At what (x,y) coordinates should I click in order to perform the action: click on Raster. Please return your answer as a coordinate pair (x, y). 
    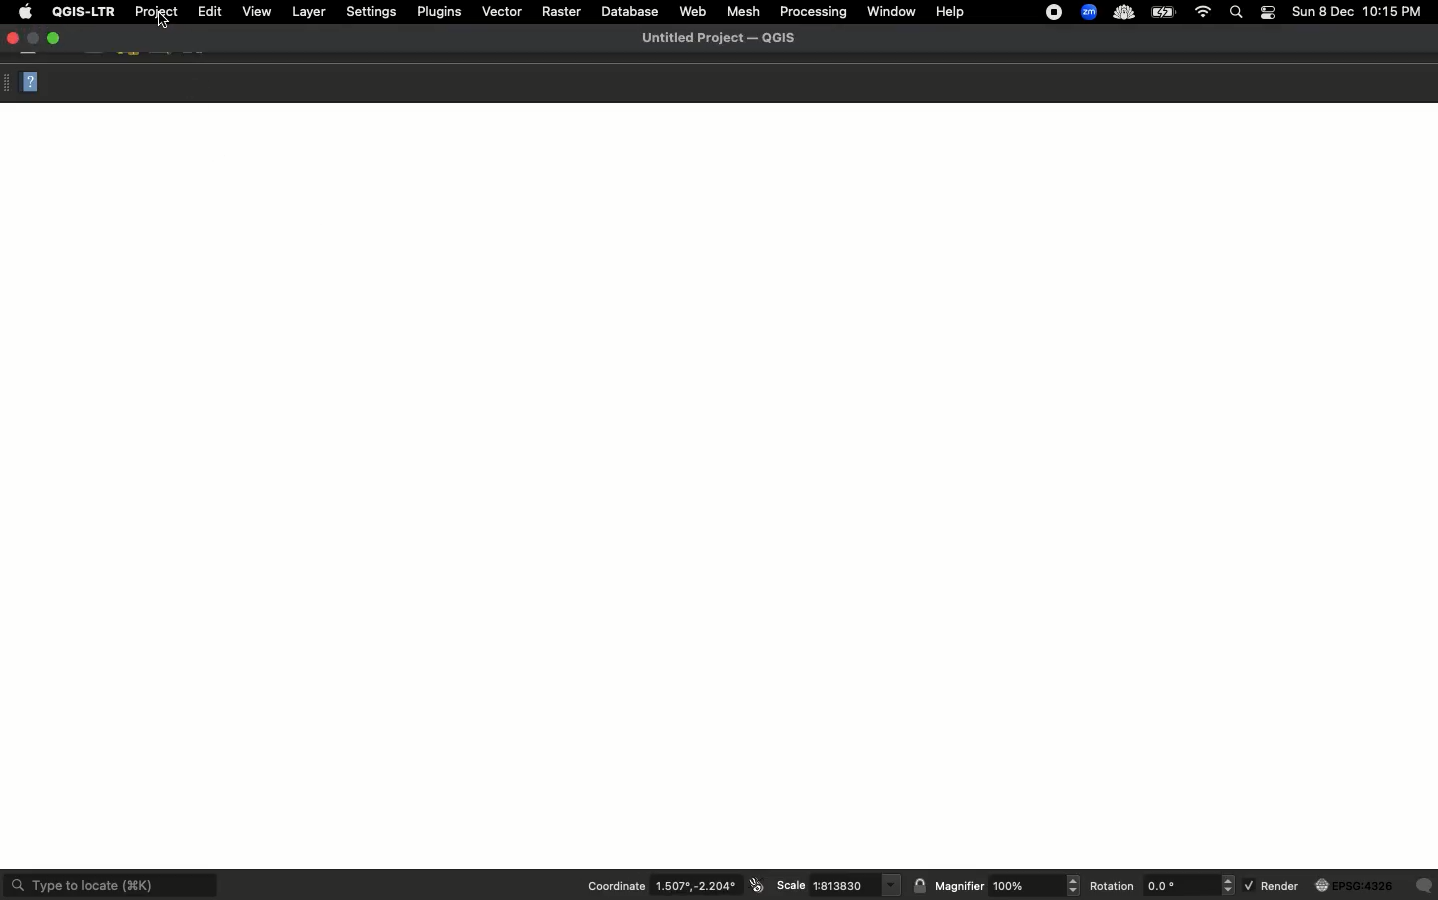
    Looking at the image, I should click on (562, 10).